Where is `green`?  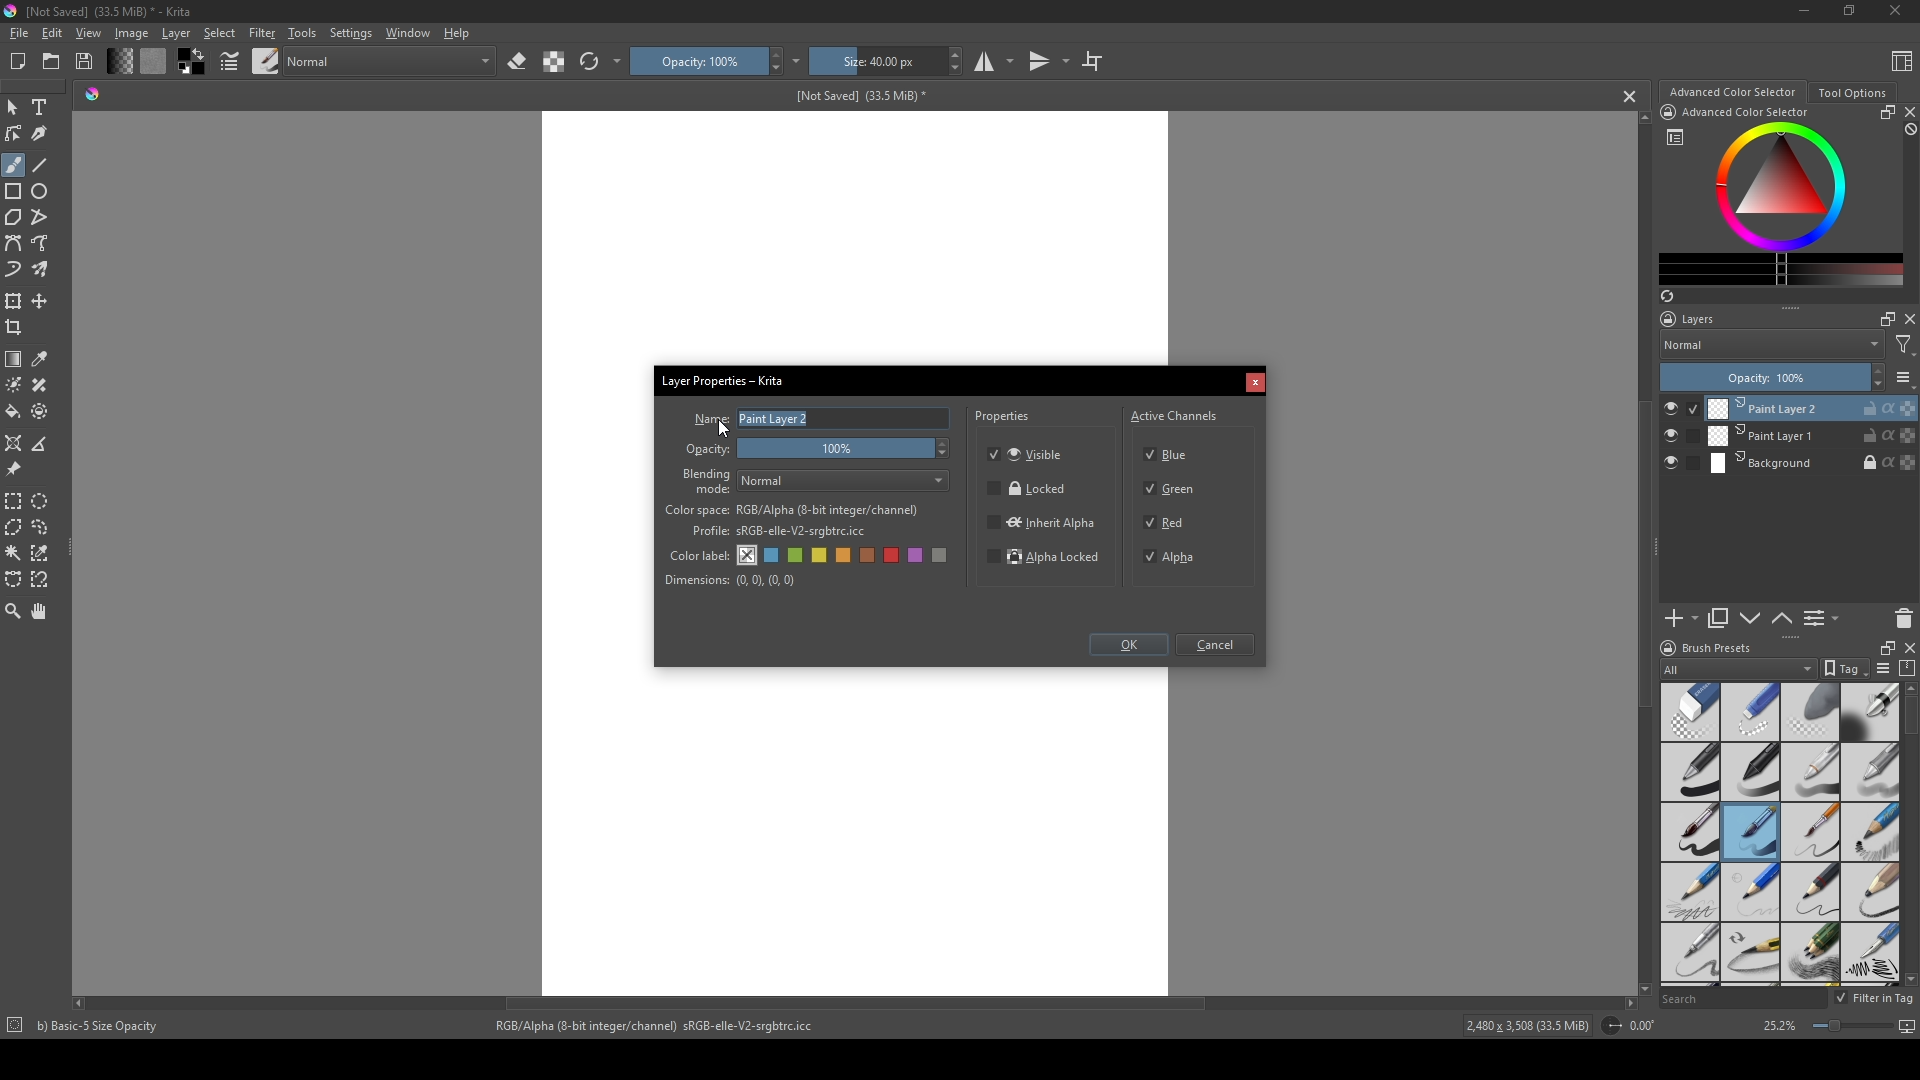
green is located at coordinates (797, 557).